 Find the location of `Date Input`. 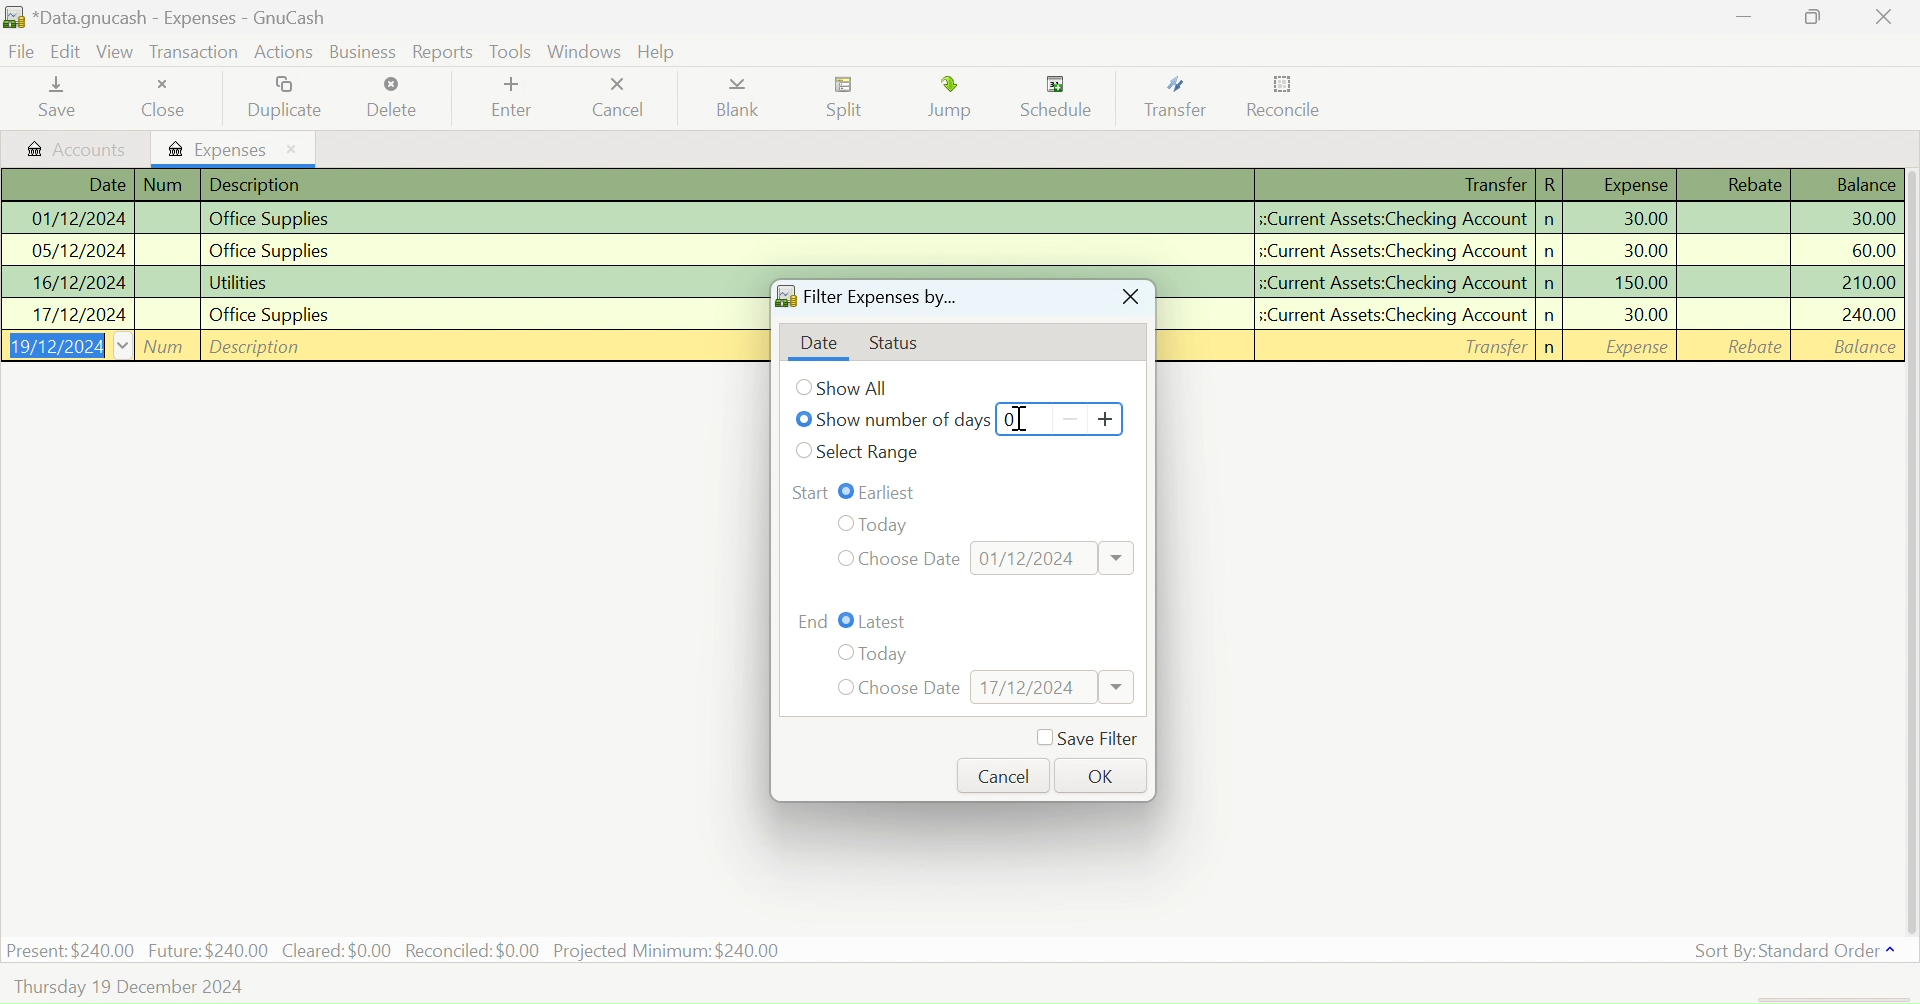

Date Input is located at coordinates (1052, 687).